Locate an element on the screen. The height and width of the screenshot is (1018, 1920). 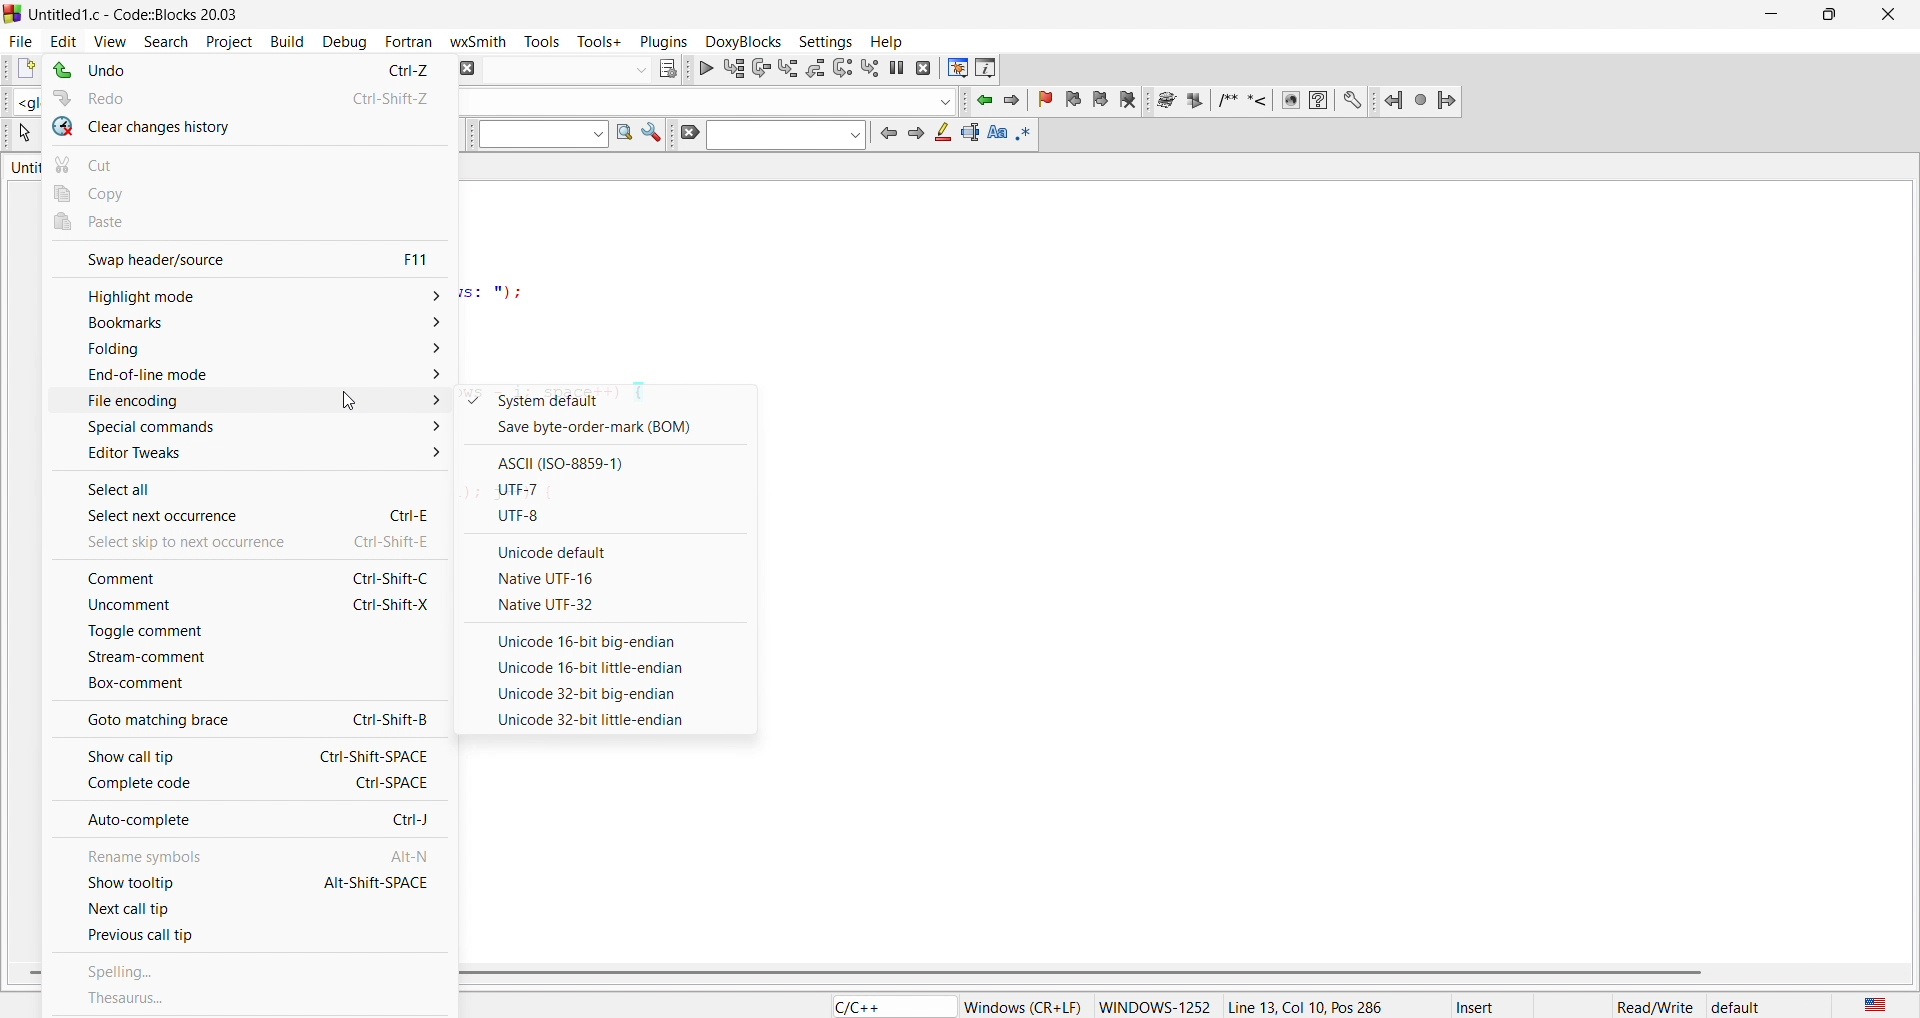
stream comment is located at coordinates (244, 661).